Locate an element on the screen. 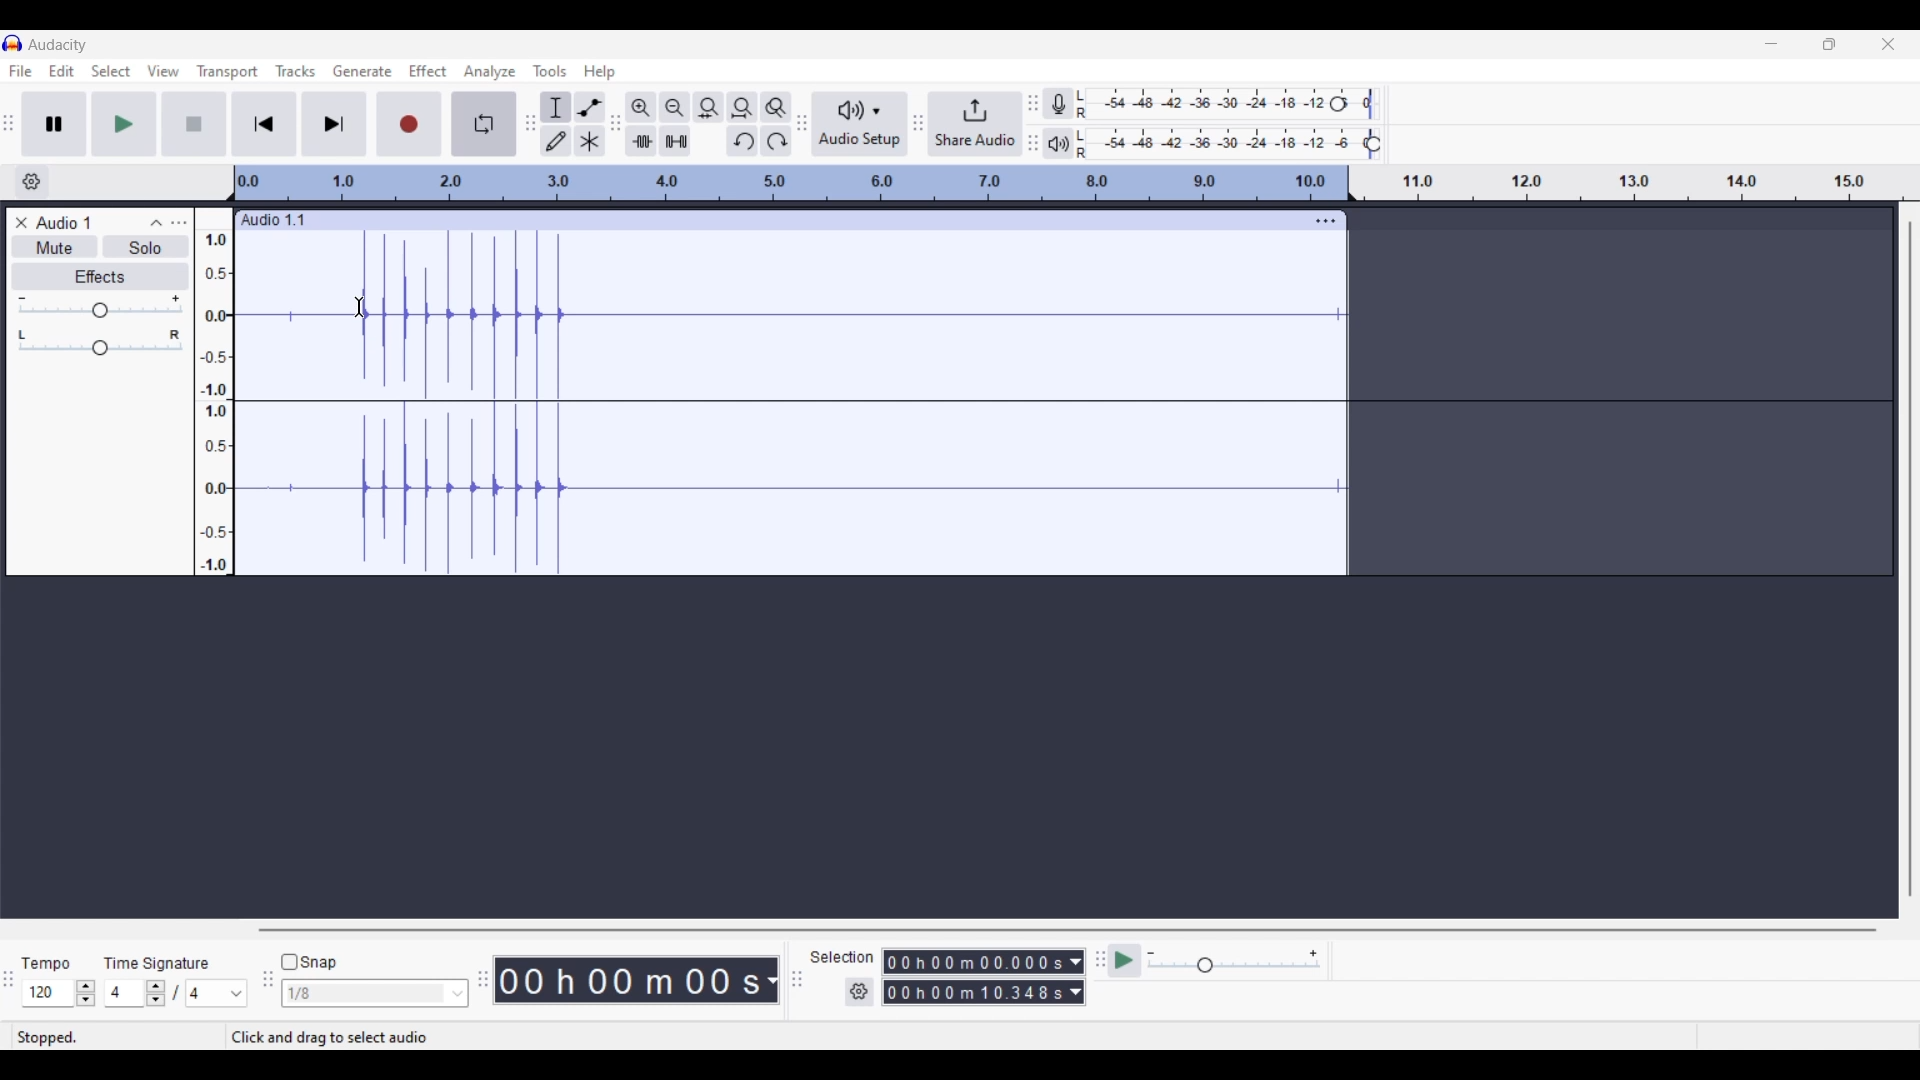  Effect menu is located at coordinates (427, 71).